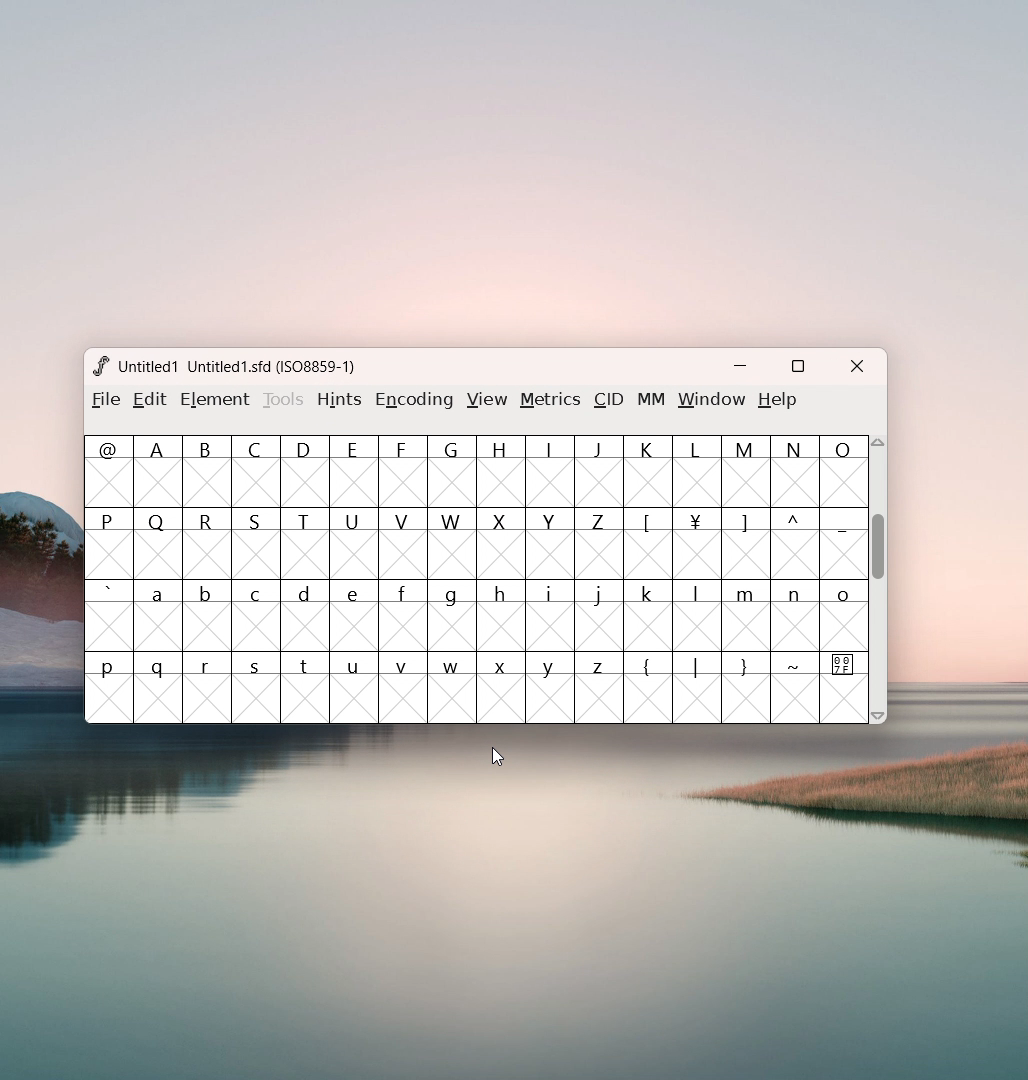  What do you see at coordinates (551, 544) in the screenshot?
I see `Y` at bounding box center [551, 544].